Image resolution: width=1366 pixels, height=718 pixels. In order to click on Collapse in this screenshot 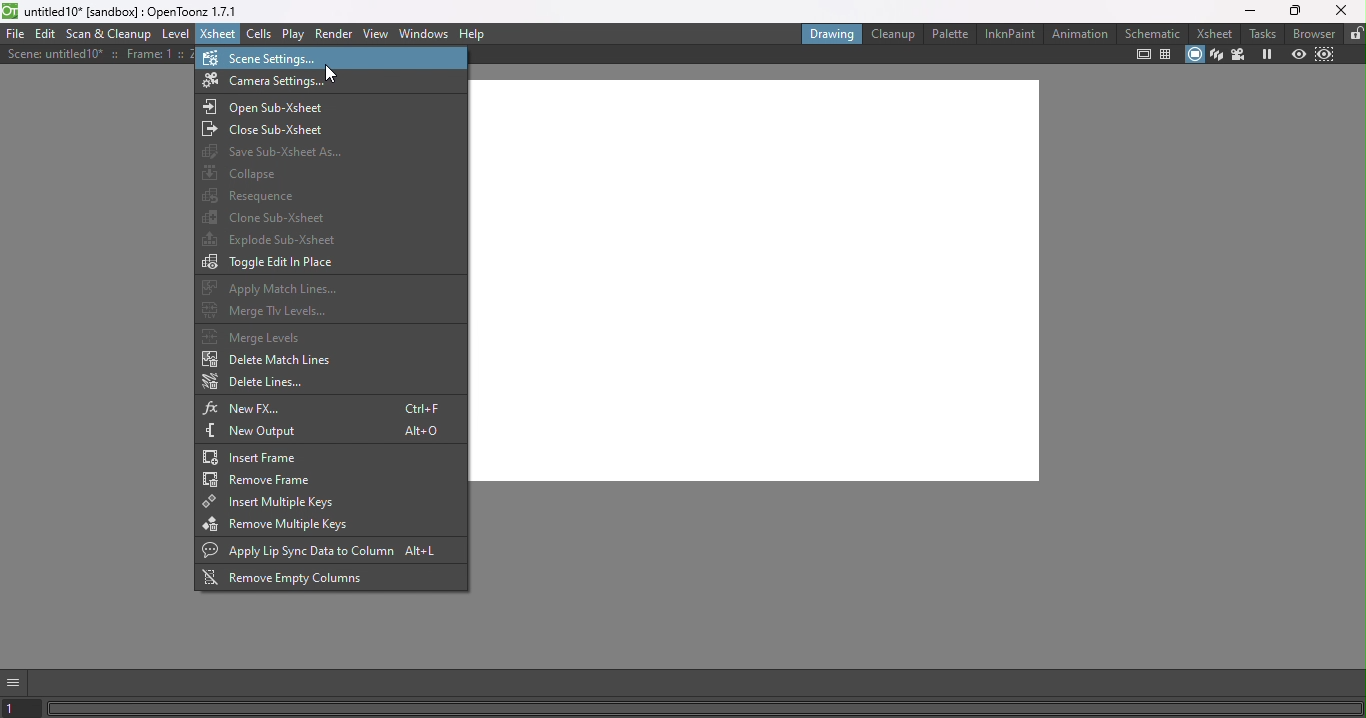, I will do `click(243, 173)`.